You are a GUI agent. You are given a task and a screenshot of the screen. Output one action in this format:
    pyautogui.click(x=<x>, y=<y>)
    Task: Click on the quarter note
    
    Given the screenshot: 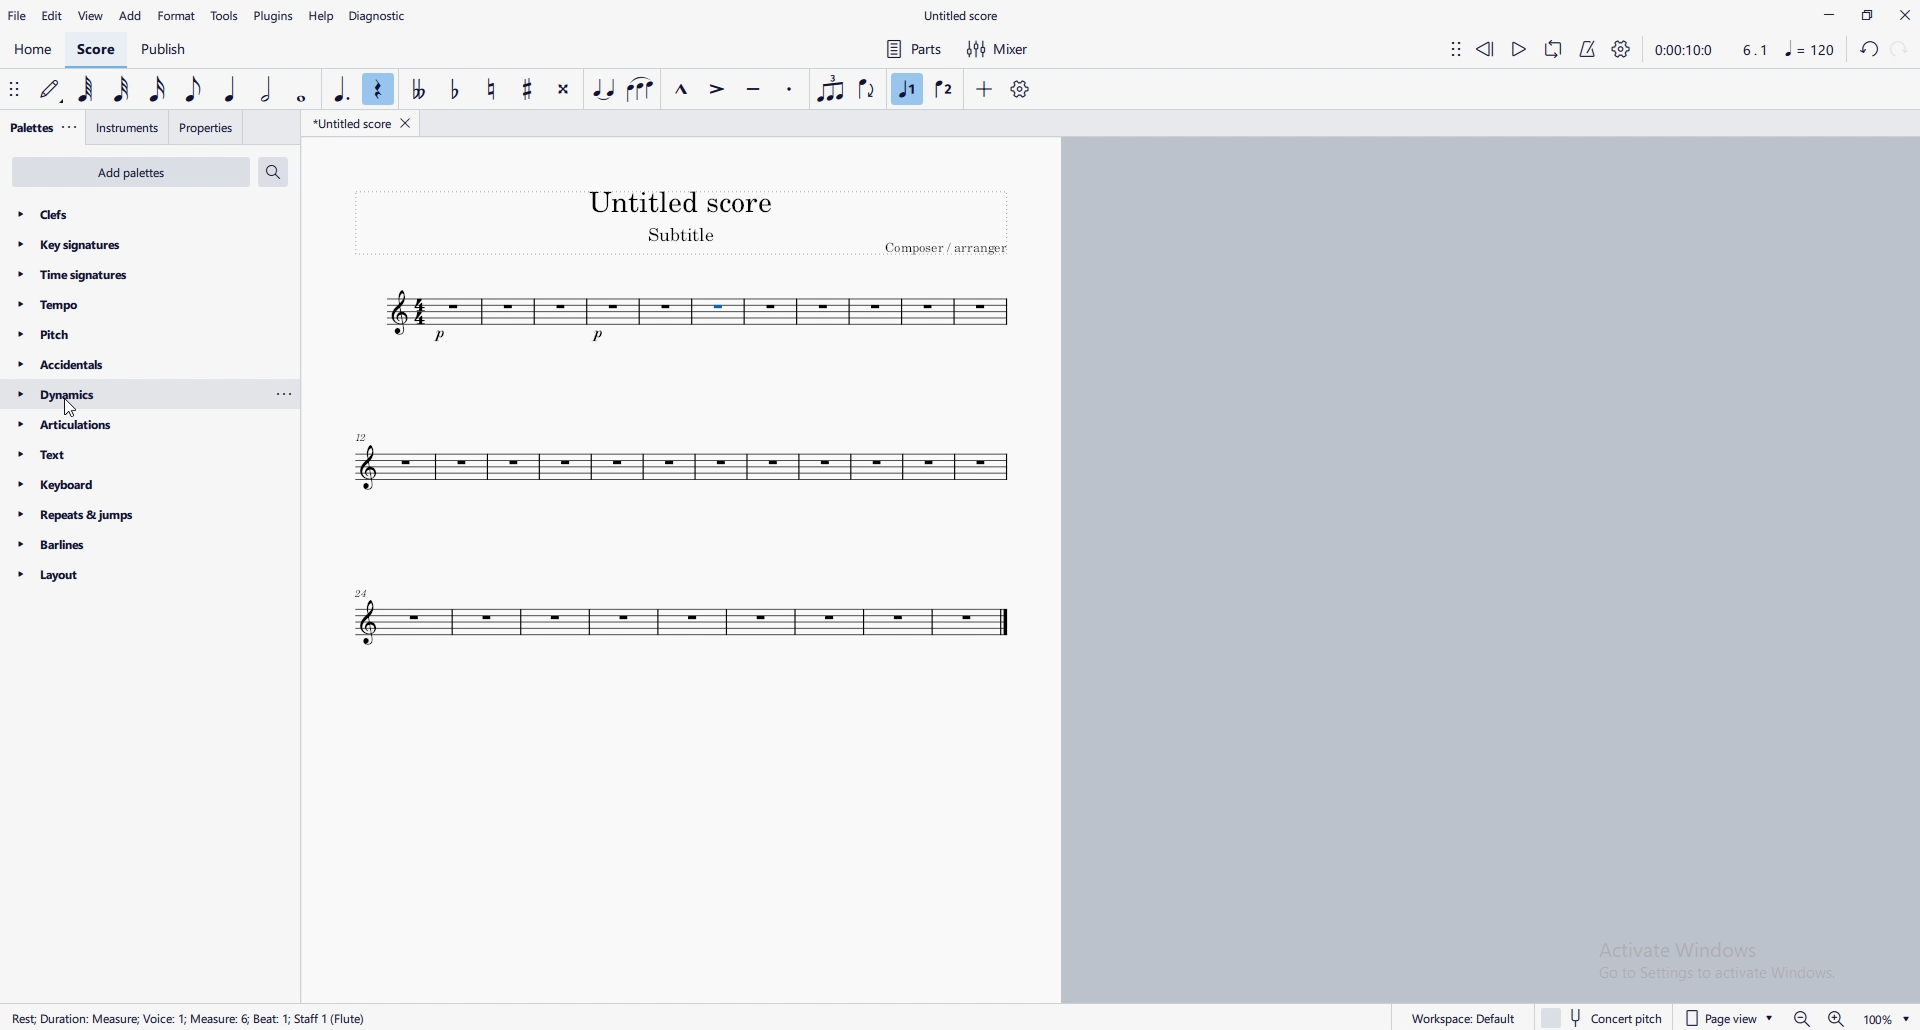 What is the action you would take?
    pyautogui.click(x=233, y=90)
    